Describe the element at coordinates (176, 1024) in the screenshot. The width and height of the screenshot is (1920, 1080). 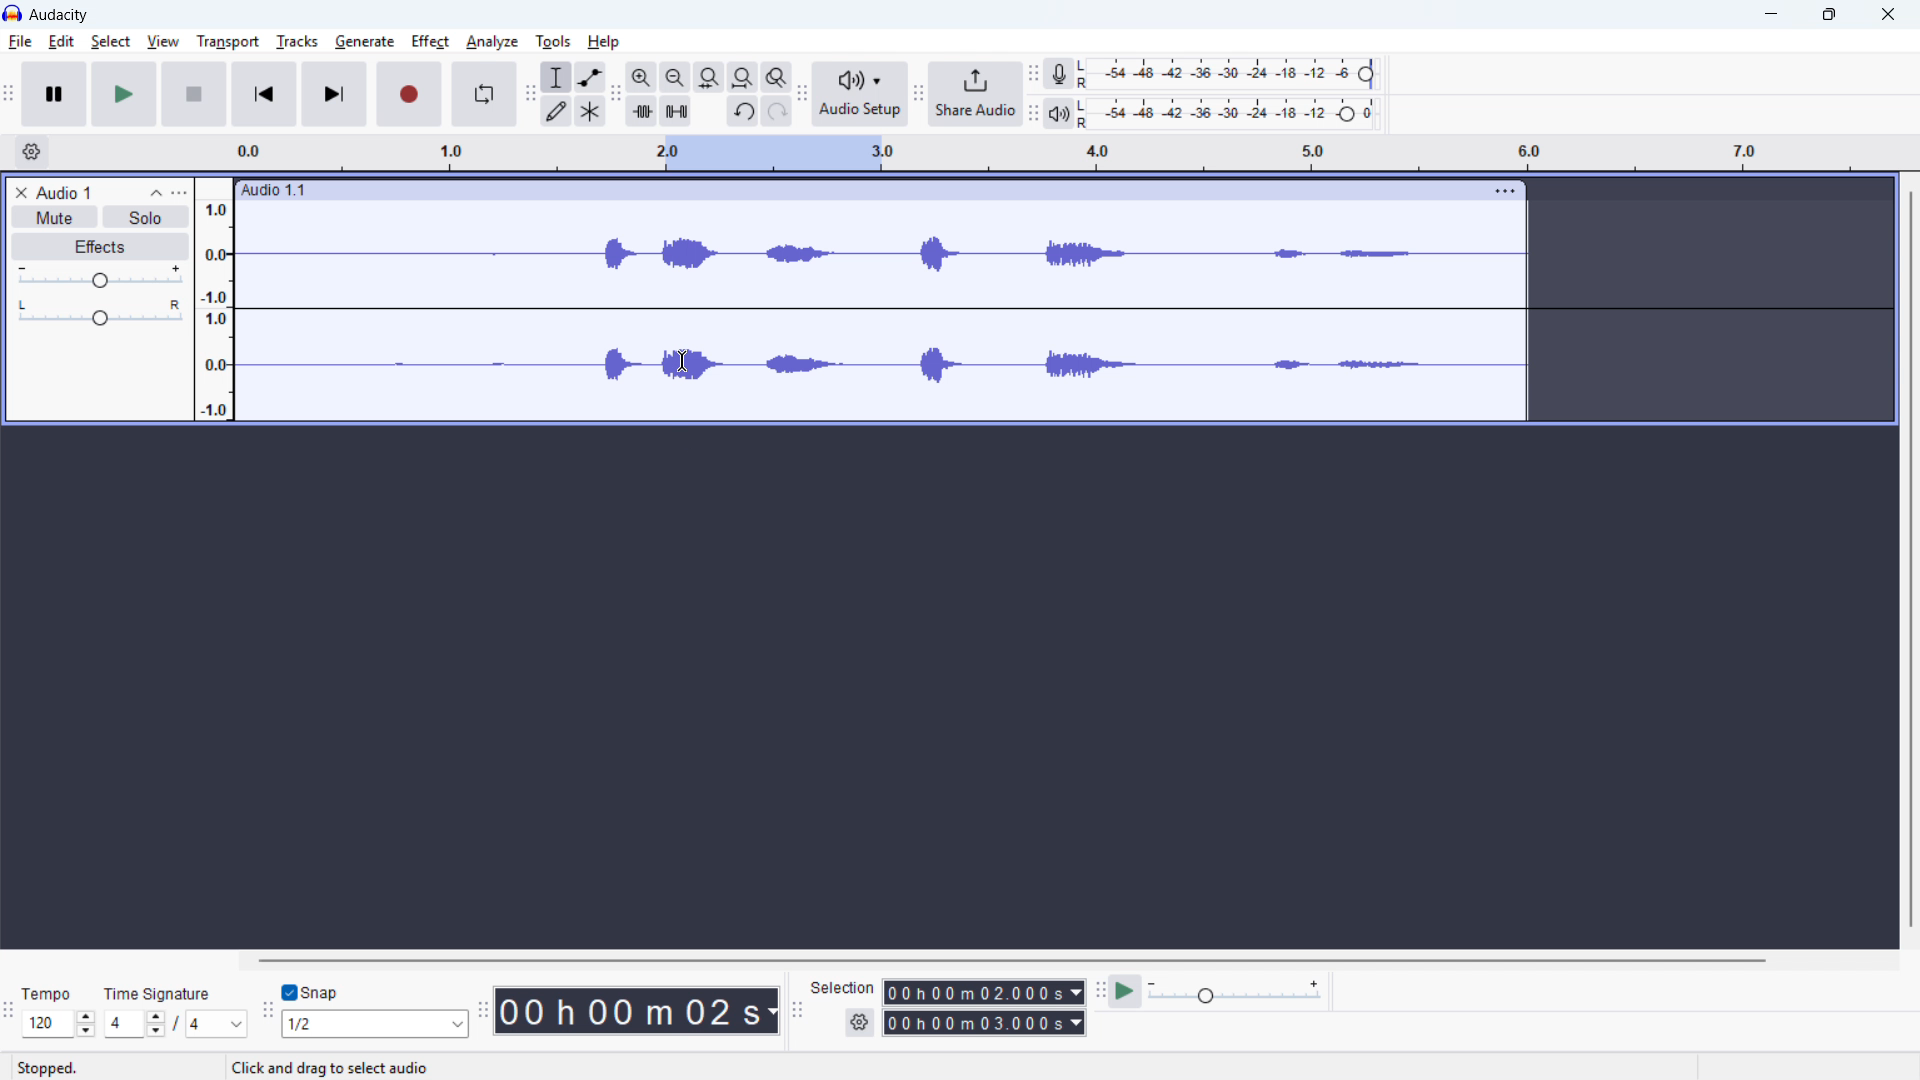
I see `Set time signature` at that location.